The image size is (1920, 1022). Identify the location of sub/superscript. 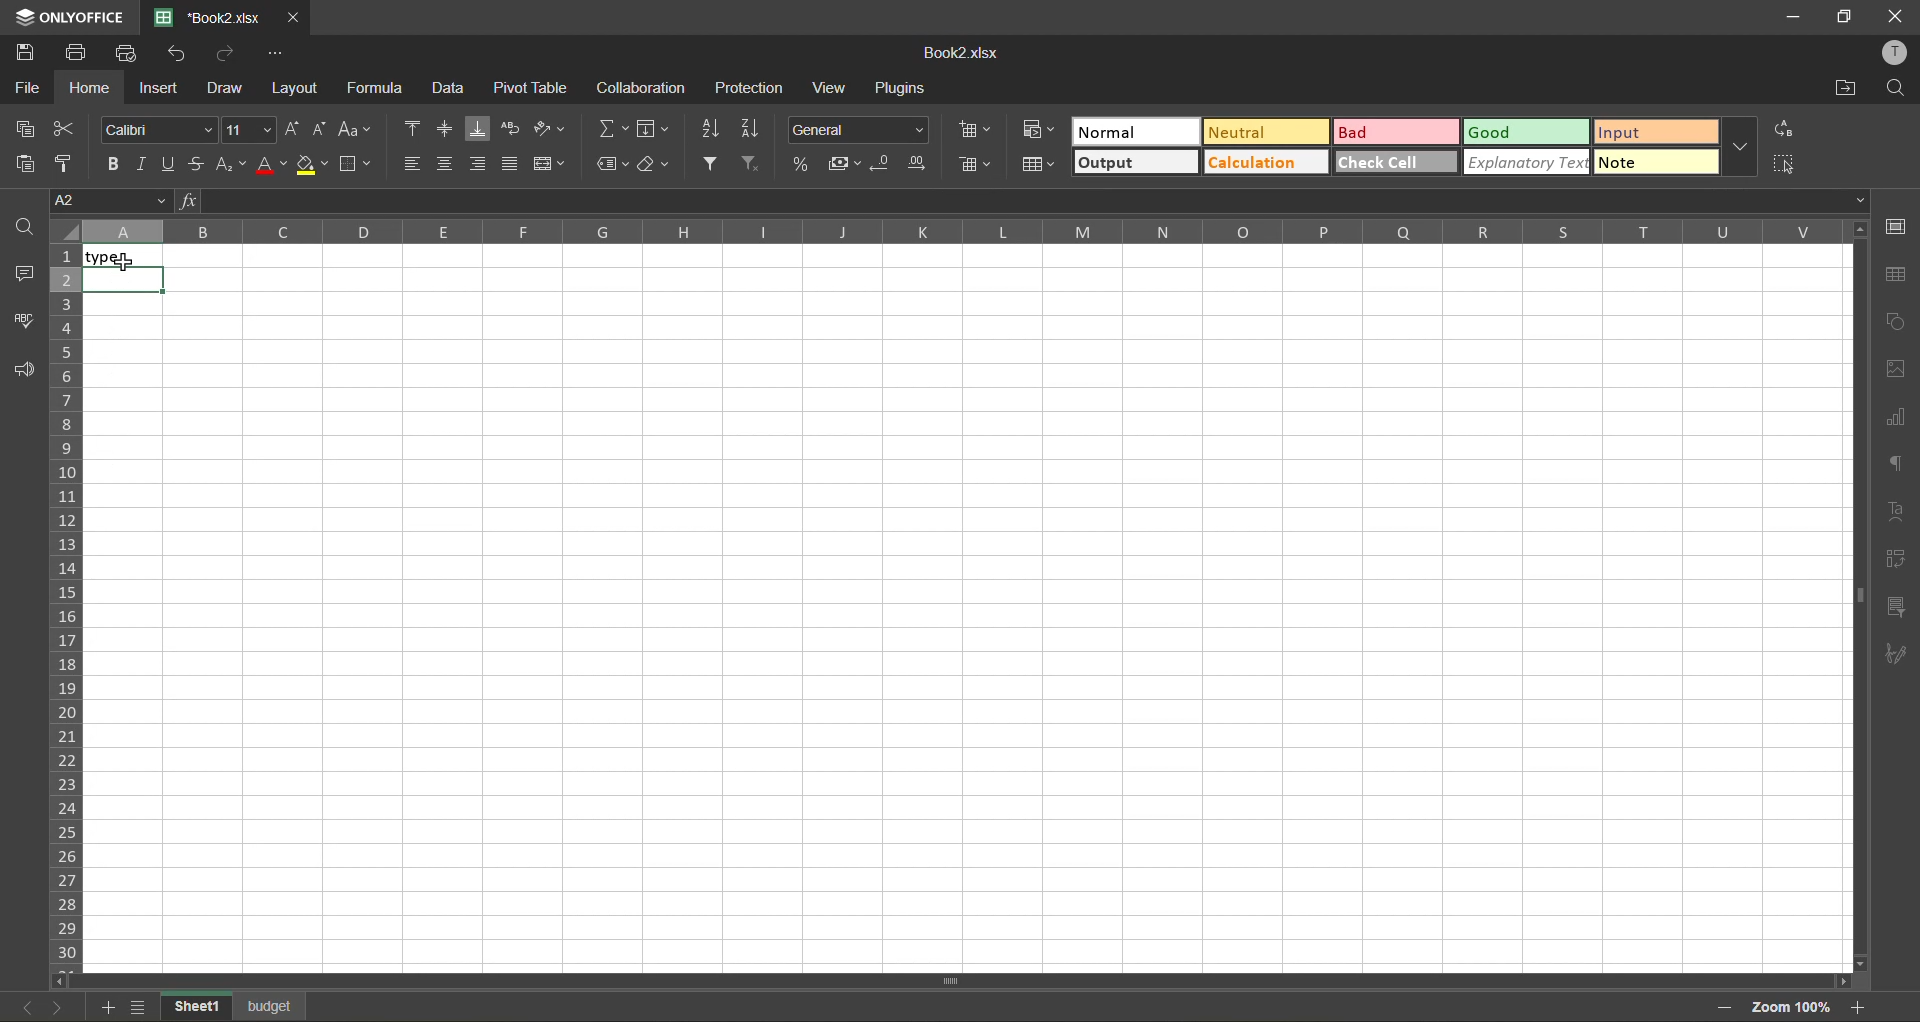
(234, 161).